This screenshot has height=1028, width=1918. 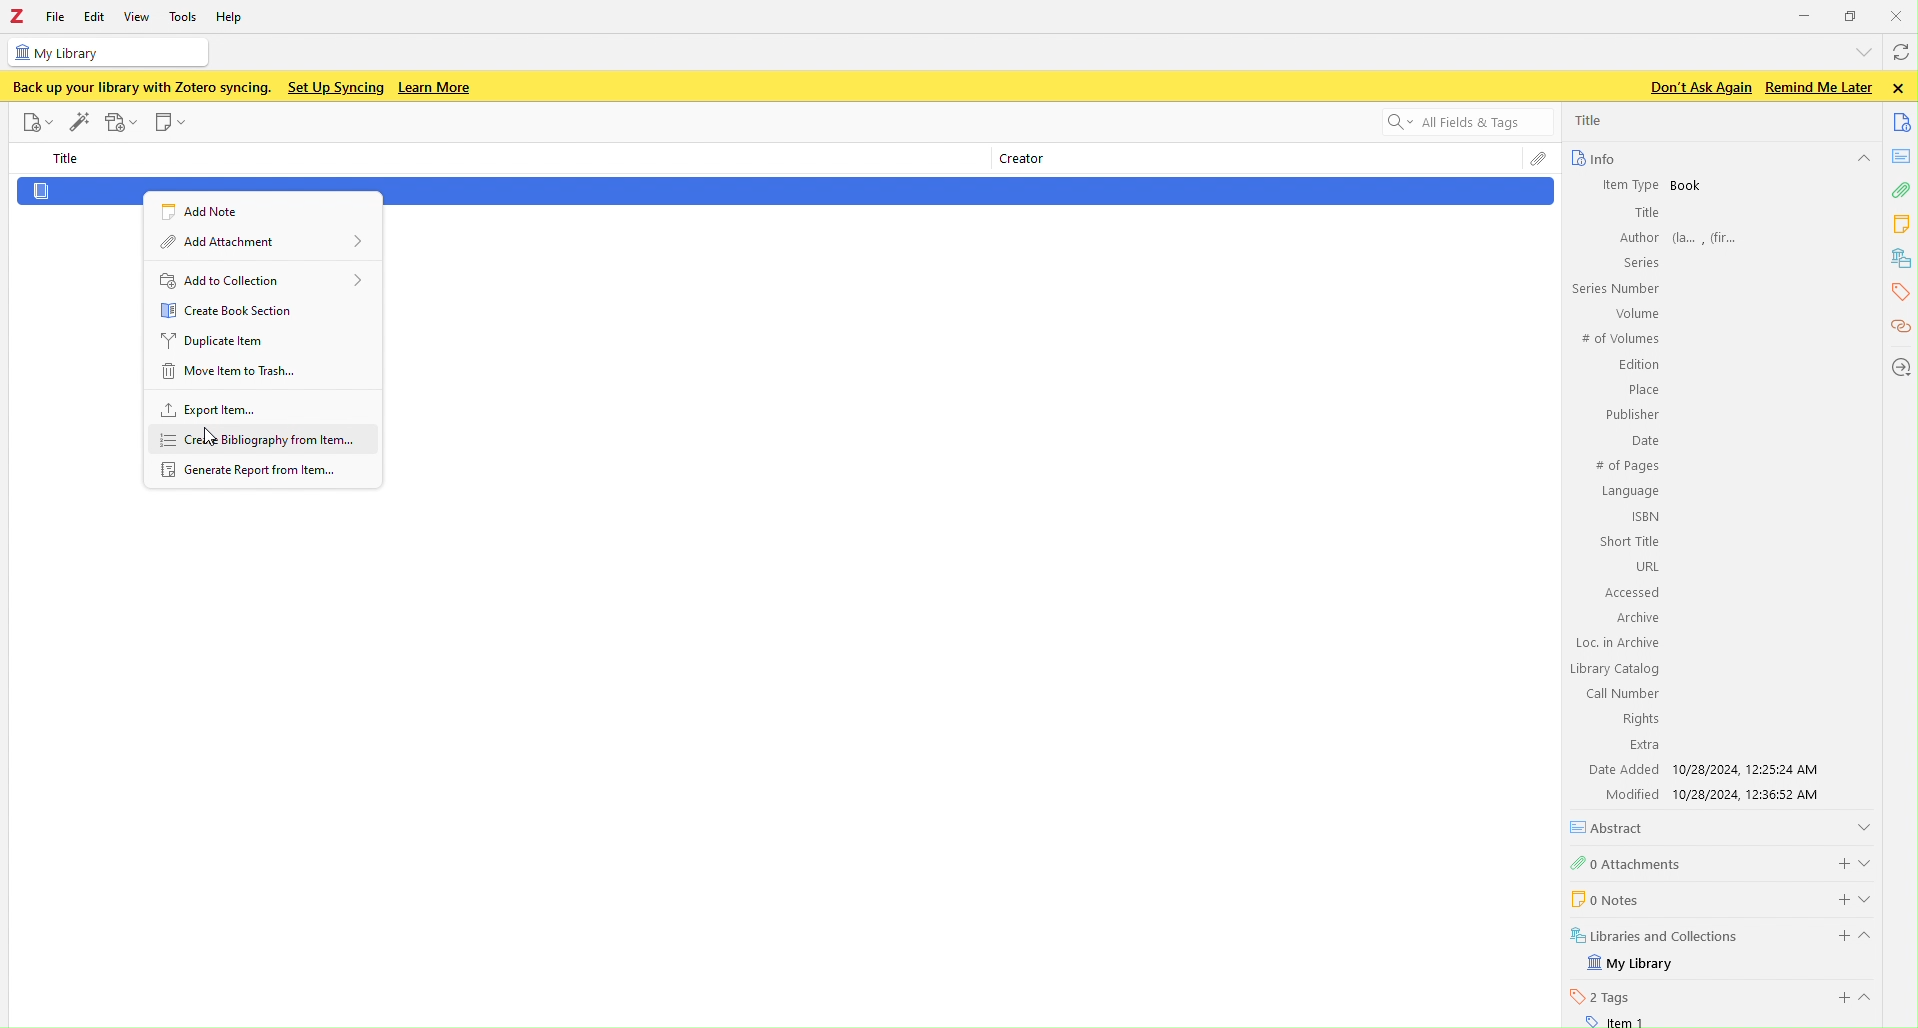 What do you see at coordinates (1862, 160) in the screenshot?
I see `hide` at bounding box center [1862, 160].